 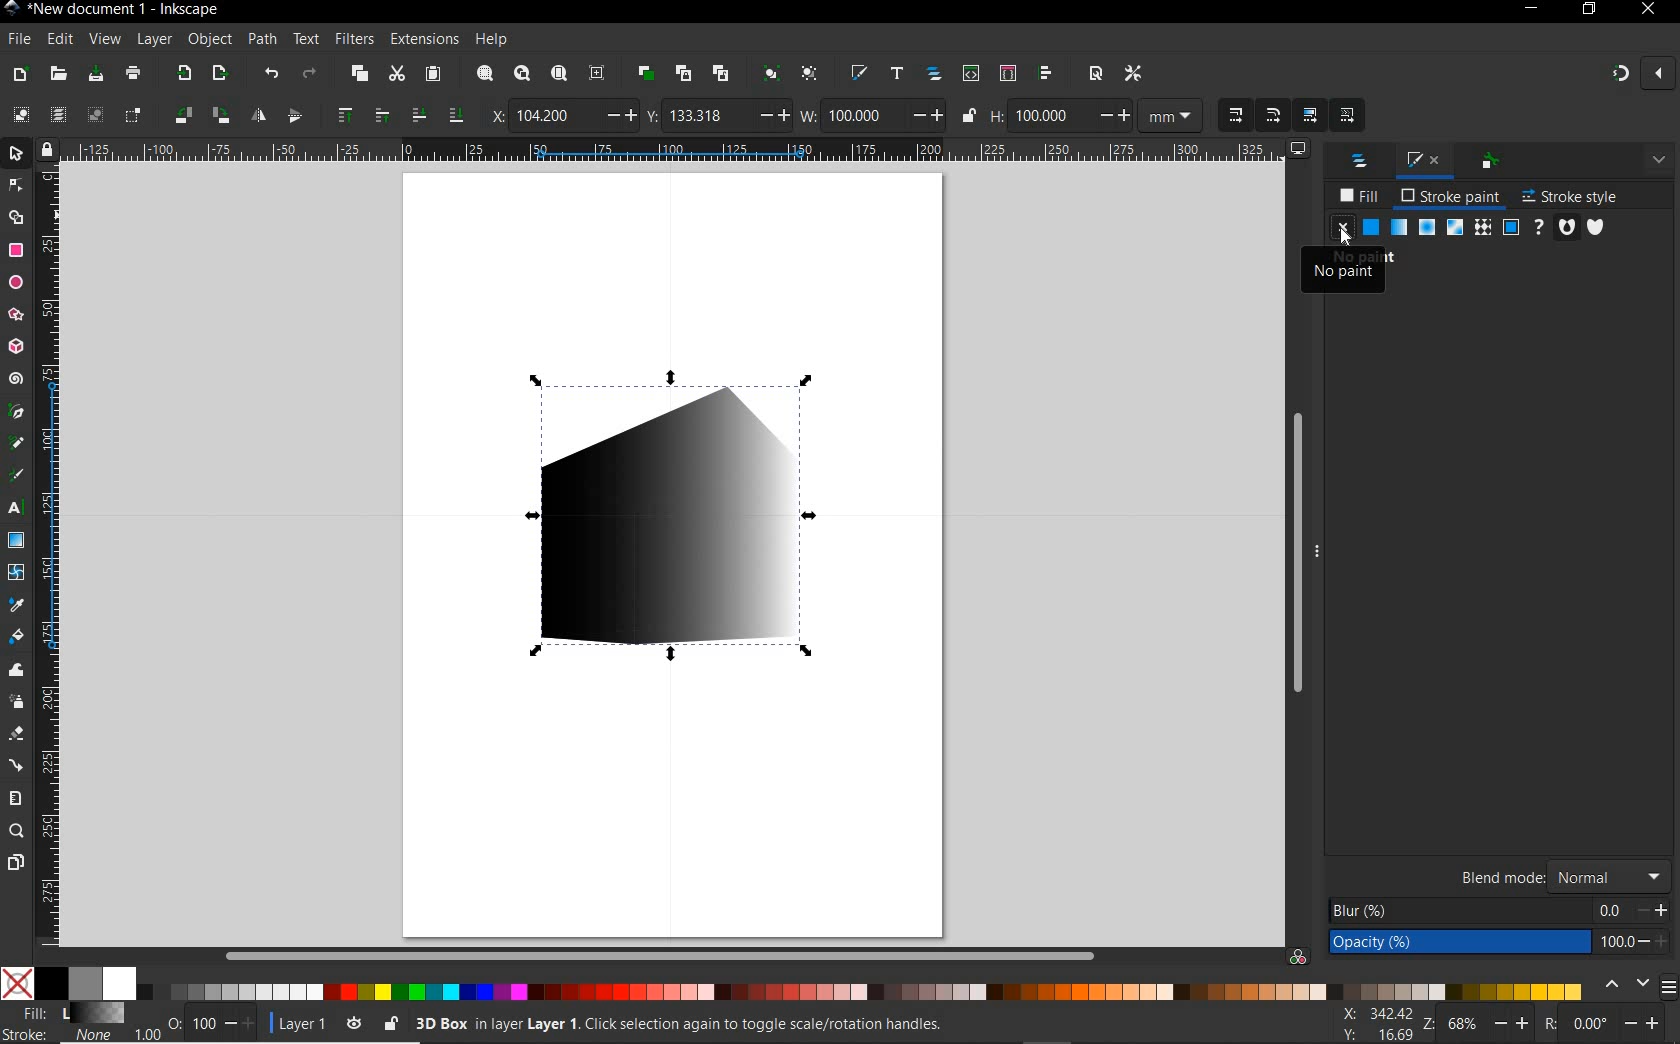 I want to click on SELECTOR TOOL, so click(x=17, y=155).